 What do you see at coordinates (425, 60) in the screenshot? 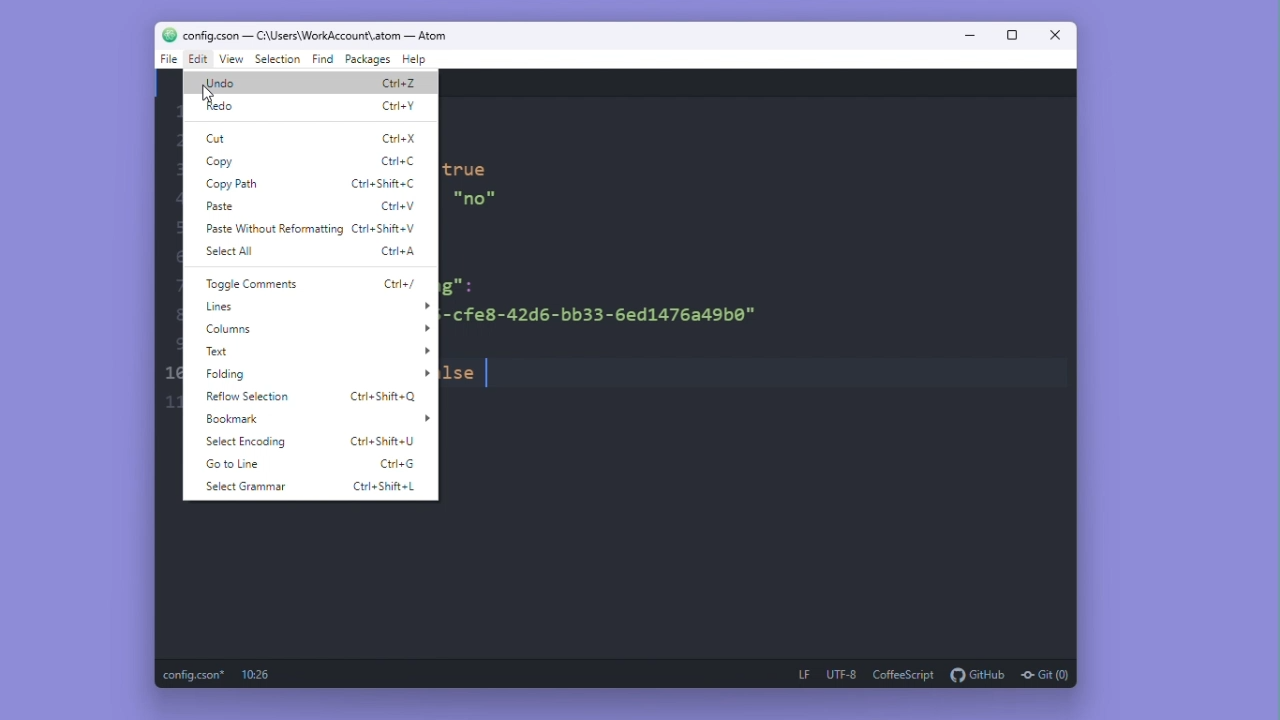
I see `Help ` at bounding box center [425, 60].